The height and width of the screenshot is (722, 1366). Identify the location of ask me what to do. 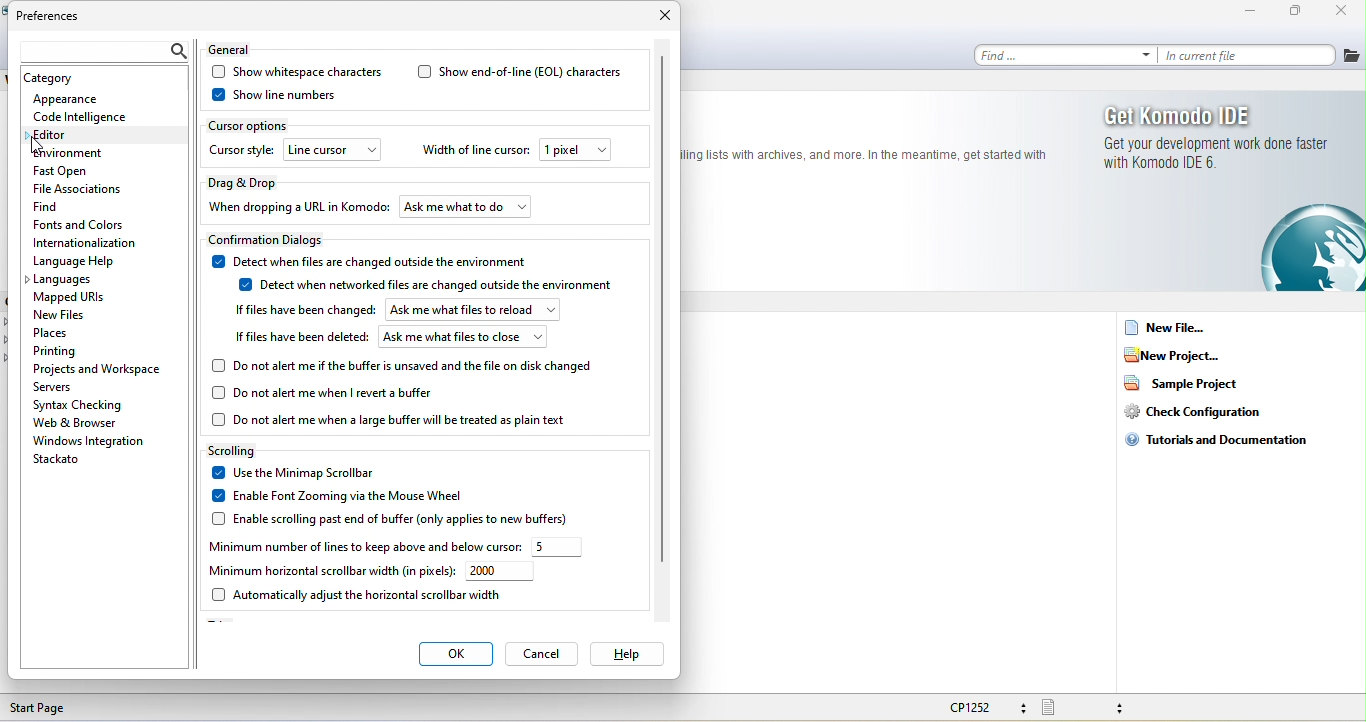
(467, 205).